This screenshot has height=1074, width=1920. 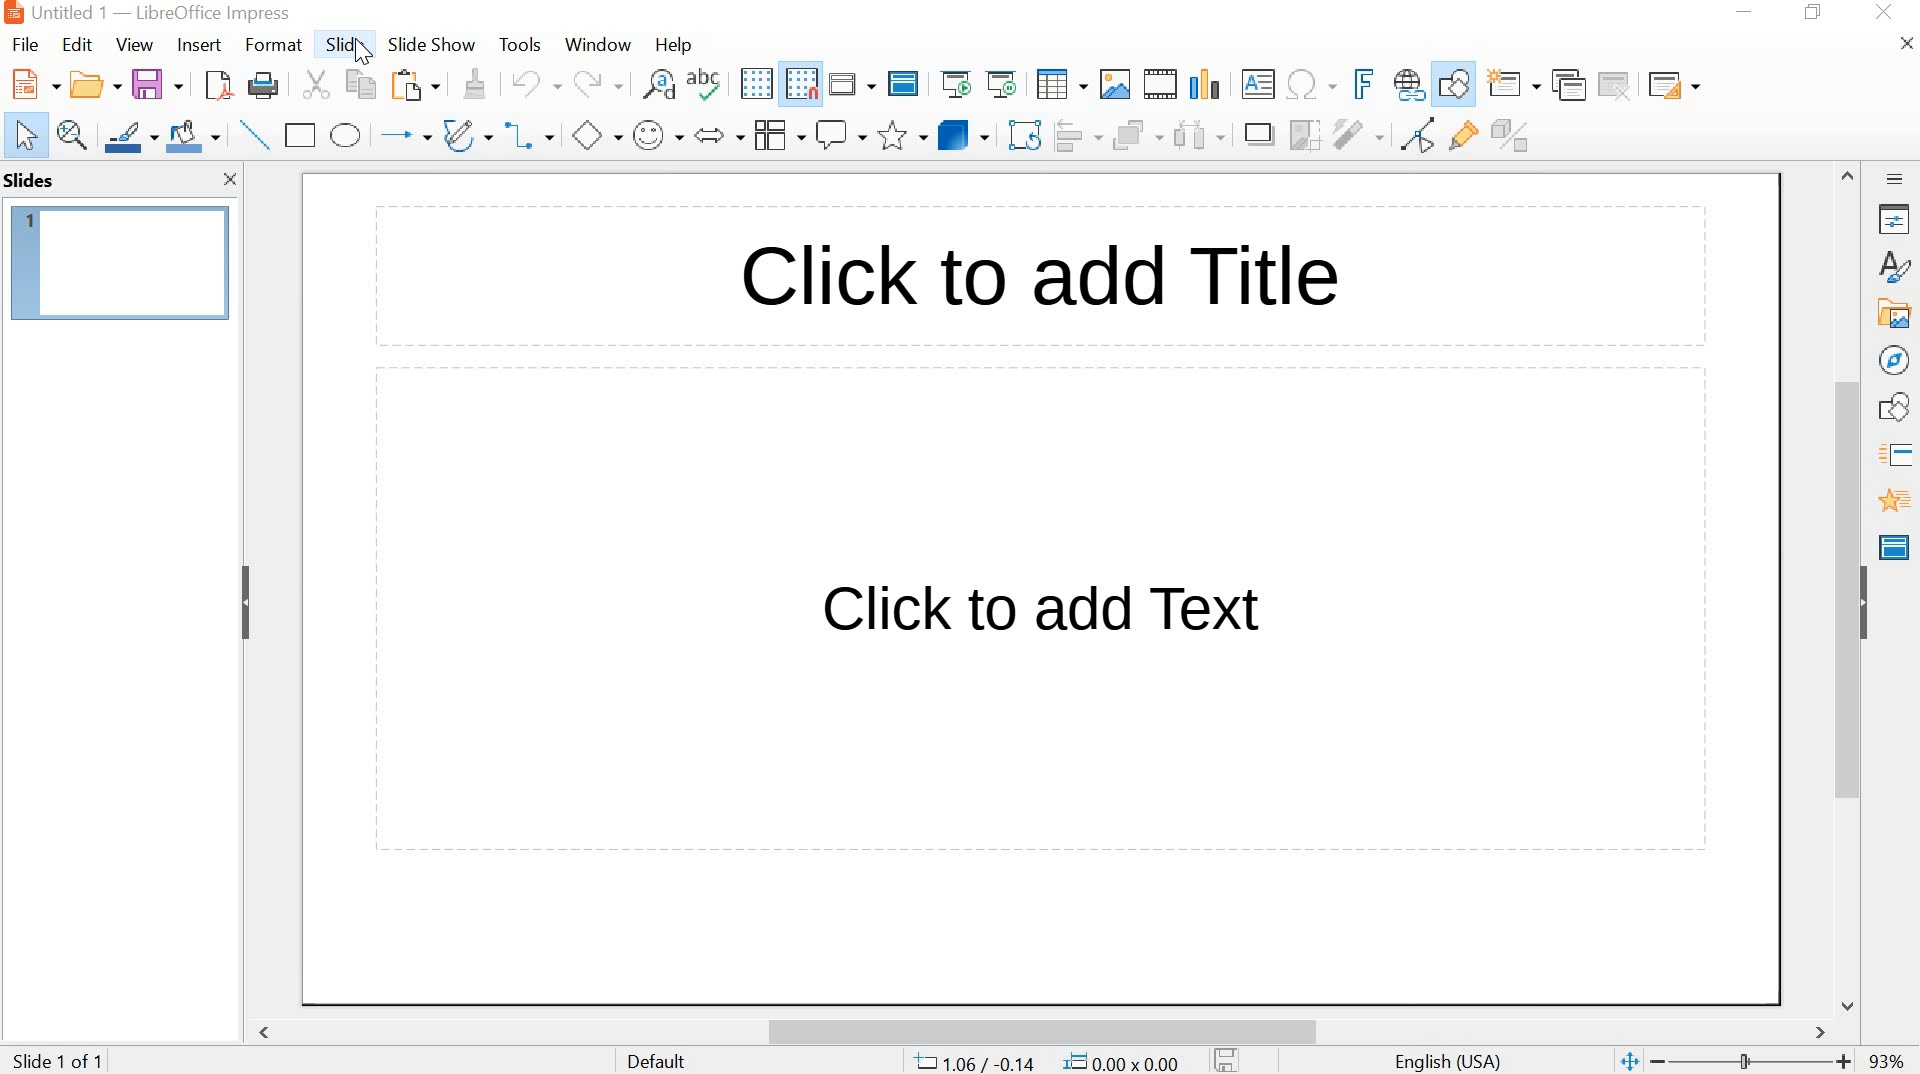 I want to click on DEFAULT, so click(x=673, y=1060).